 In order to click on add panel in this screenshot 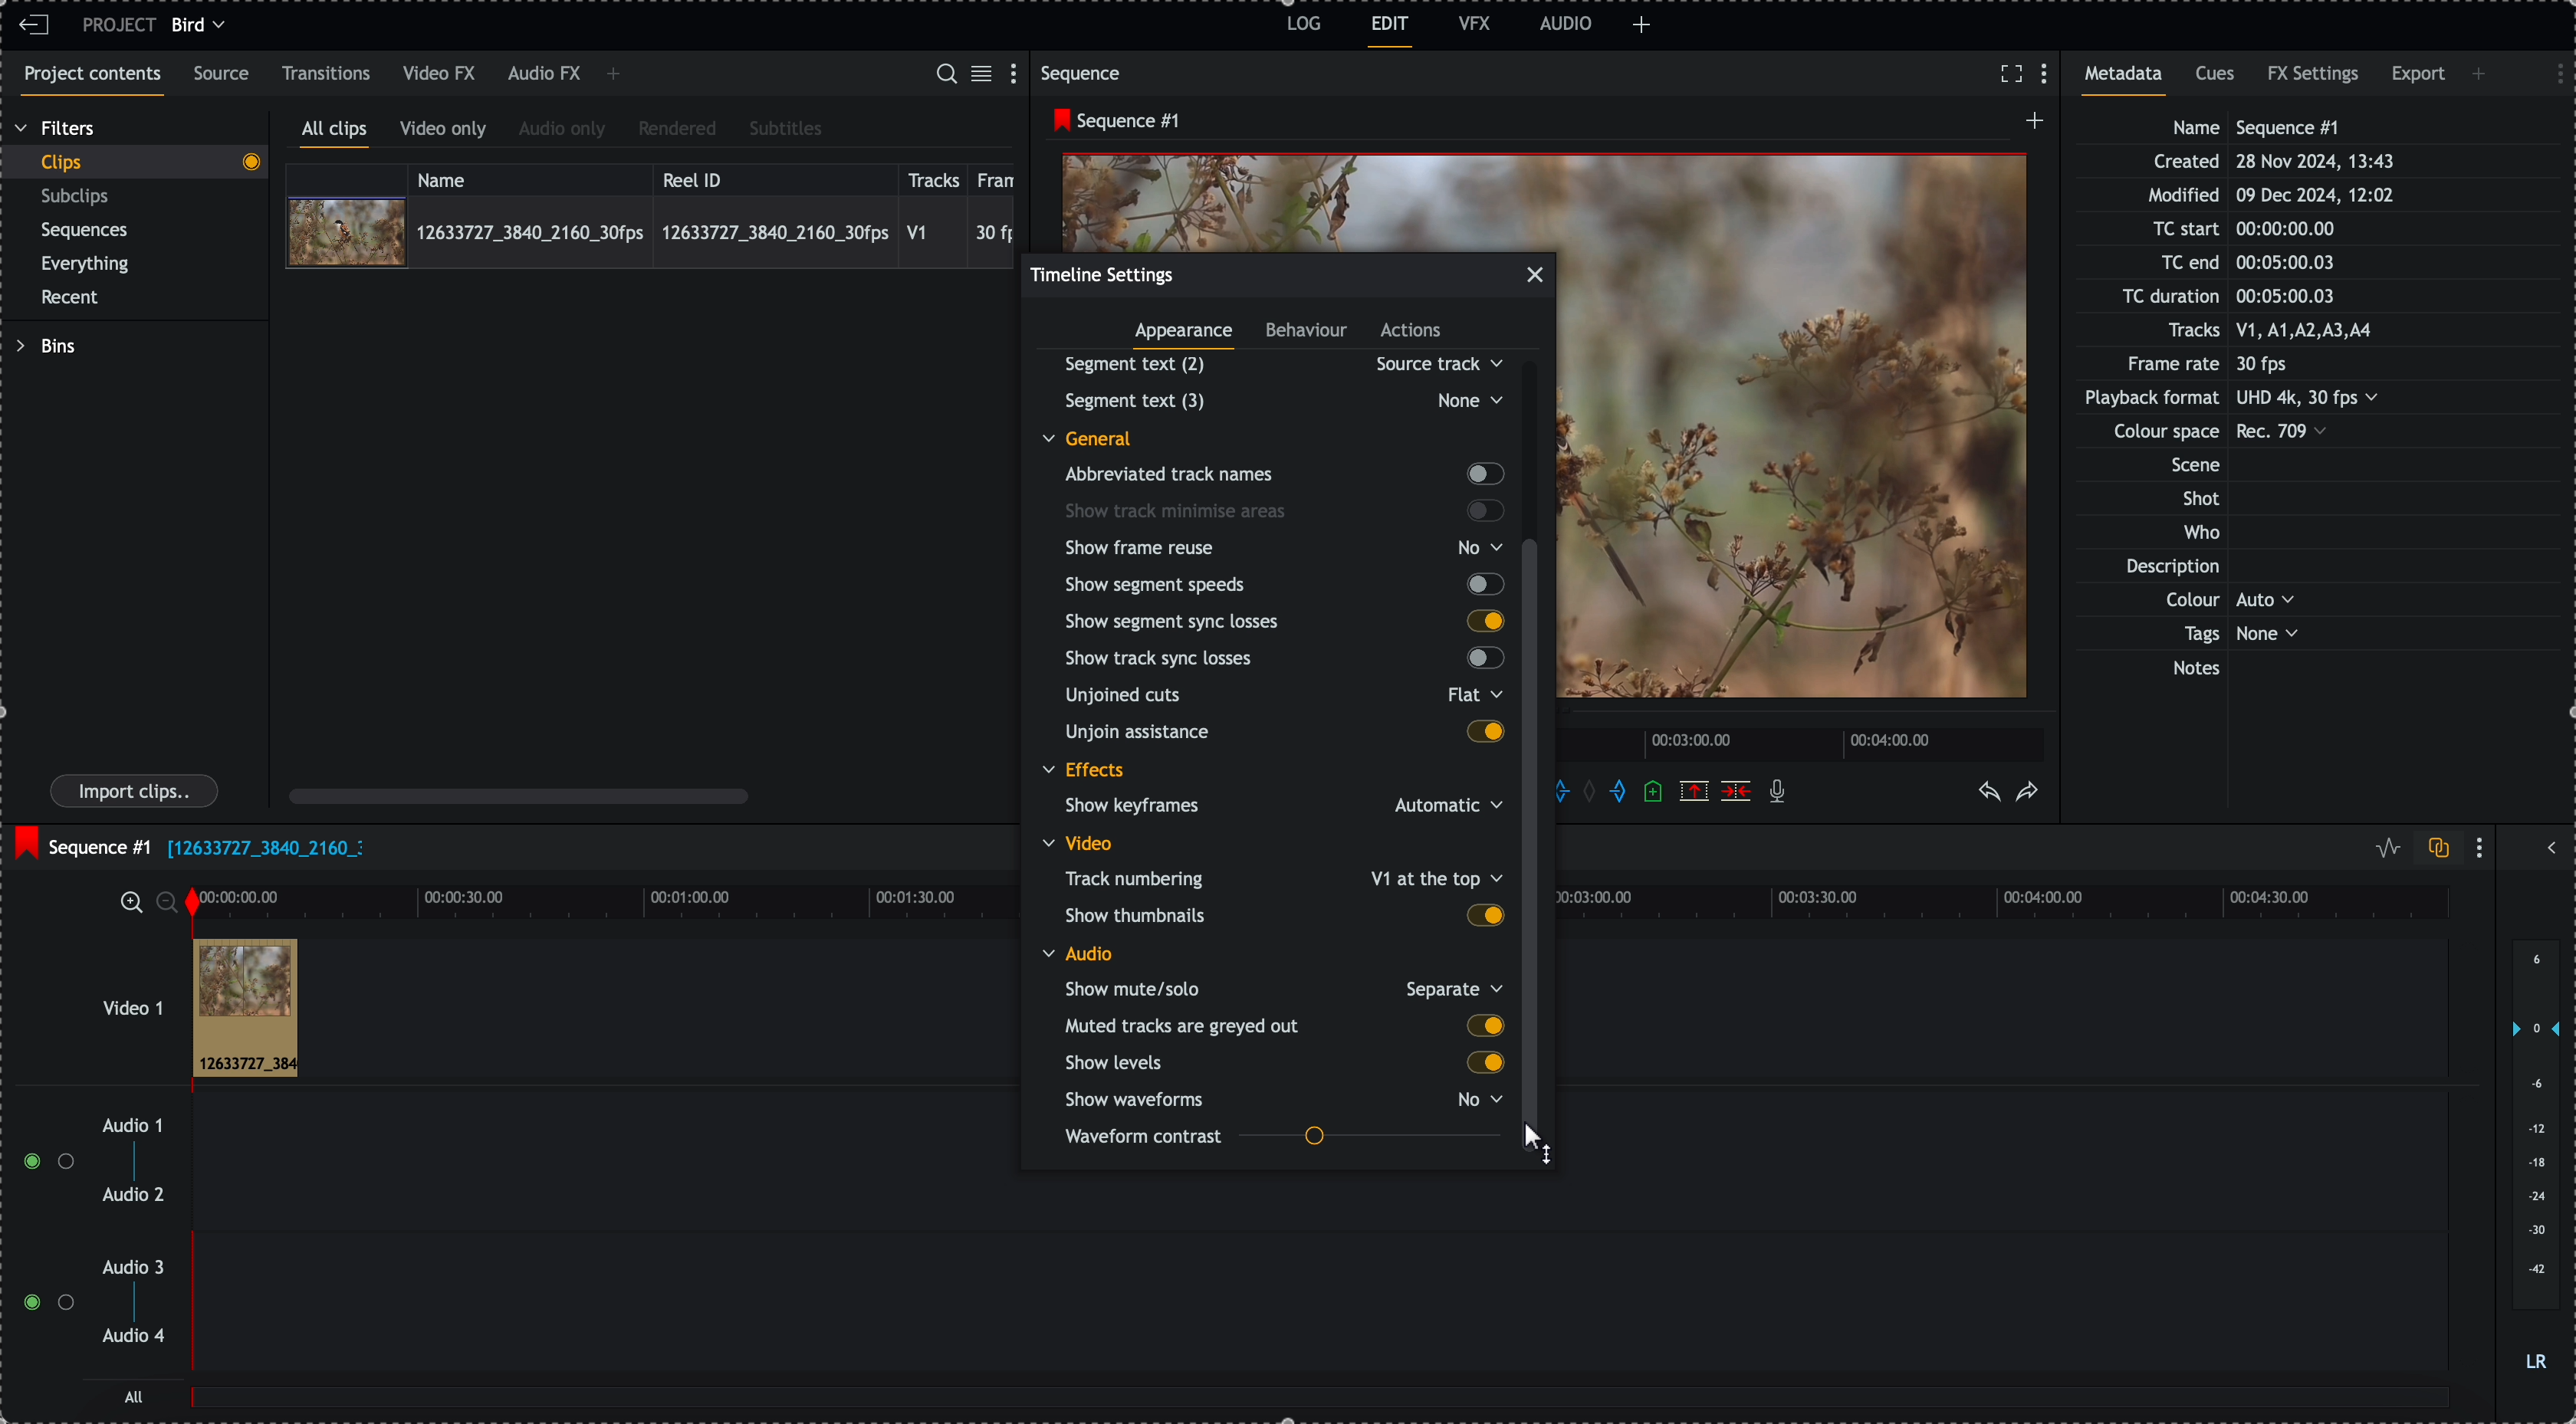, I will do `click(1642, 25)`.